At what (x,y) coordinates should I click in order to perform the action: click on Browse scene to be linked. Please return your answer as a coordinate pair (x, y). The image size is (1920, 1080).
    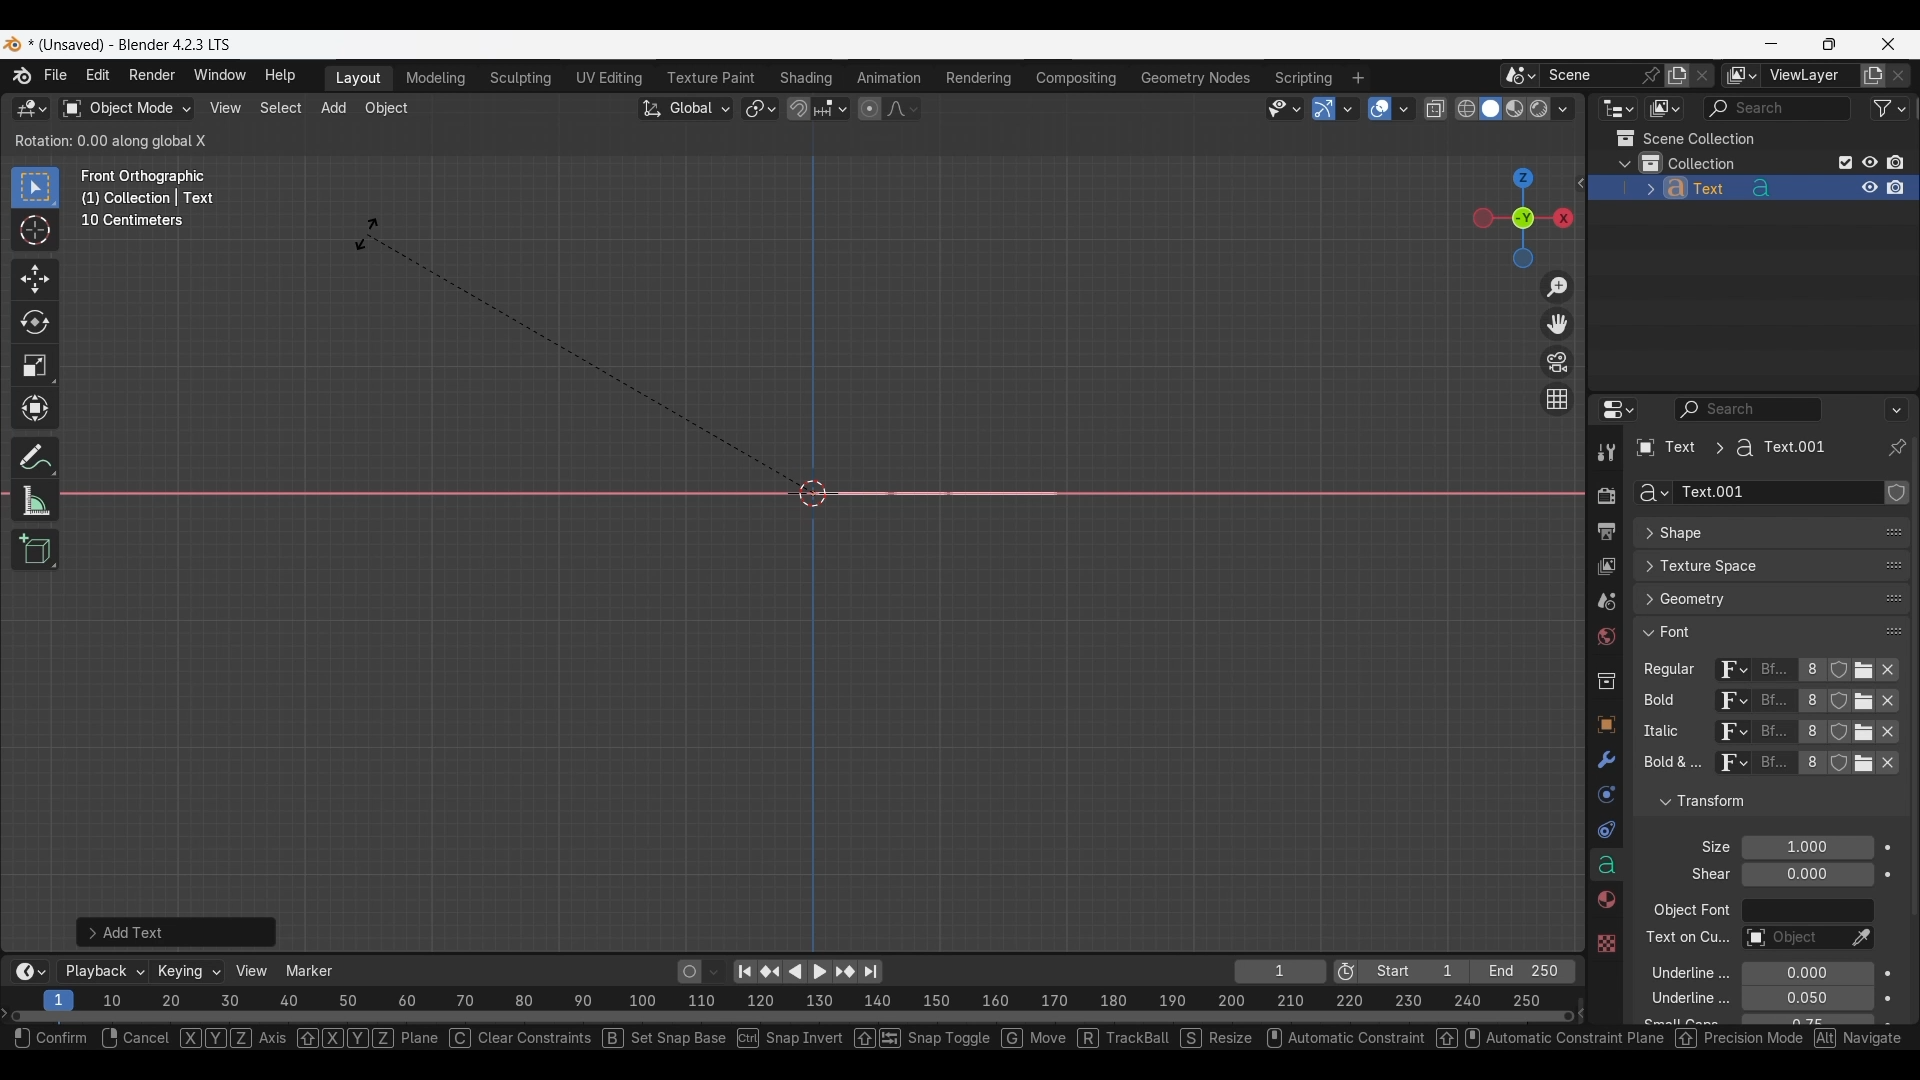
    Looking at the image, I should click on (1520, 76).